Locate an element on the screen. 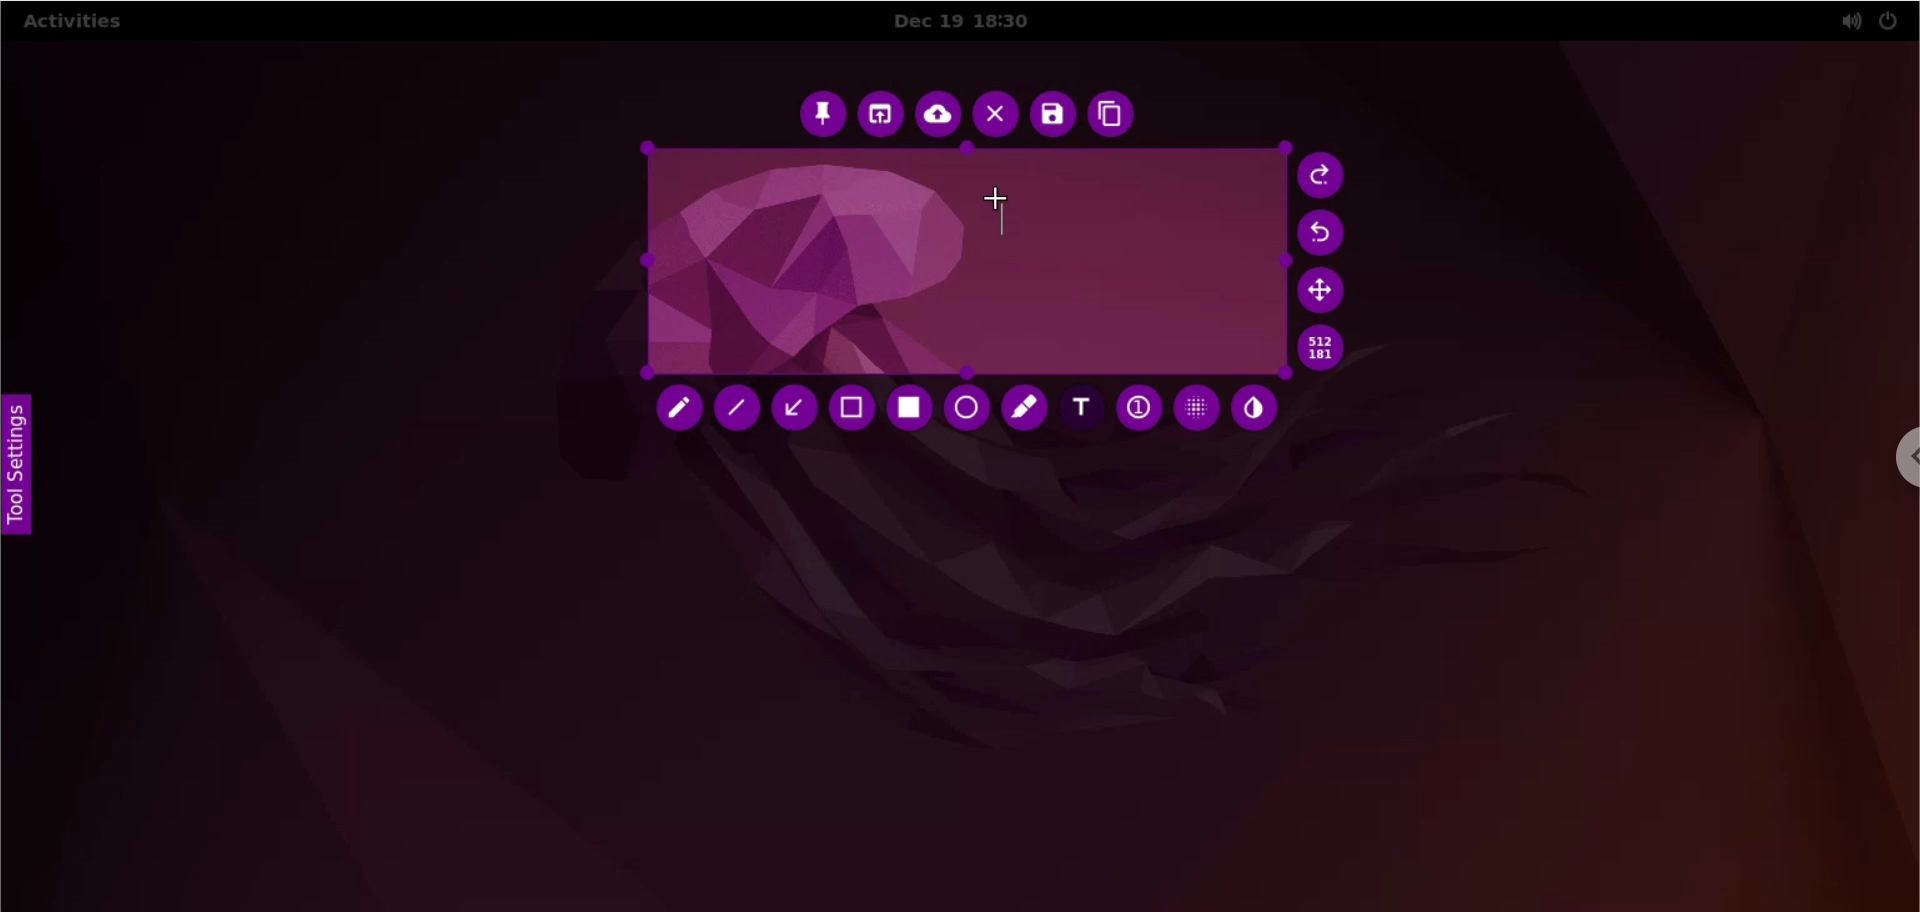  cursor is located at coordinates (997, 195).